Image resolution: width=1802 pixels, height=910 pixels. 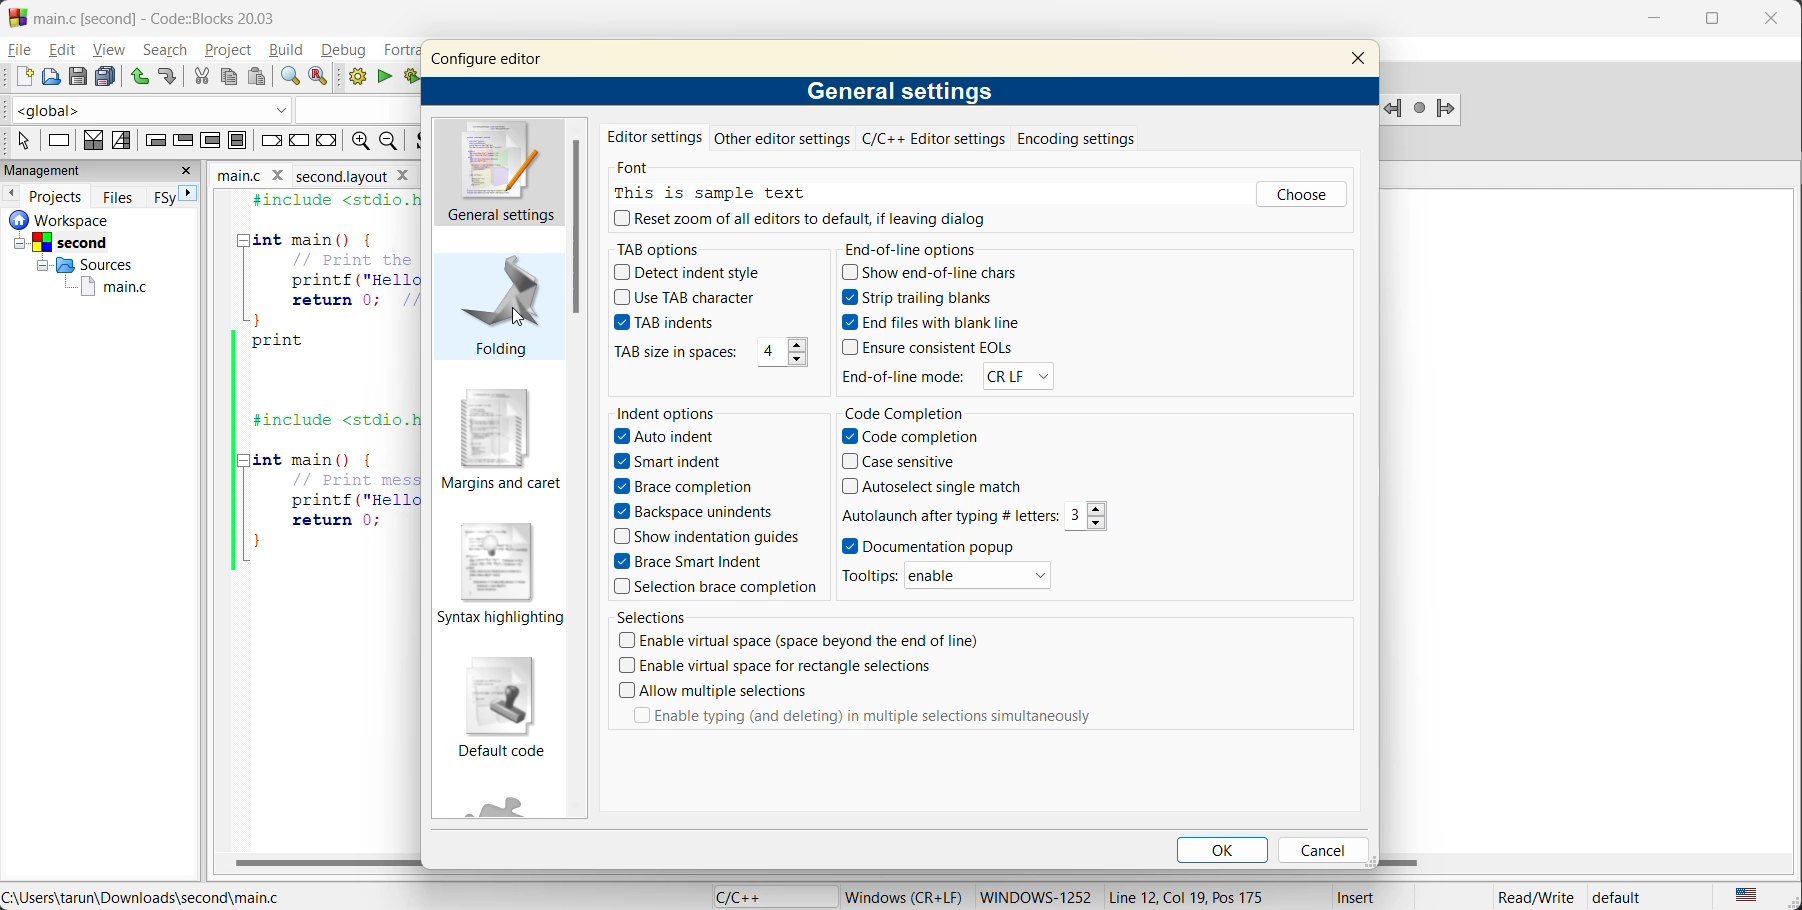 I want to click on cut, so click(x=201, y=75).